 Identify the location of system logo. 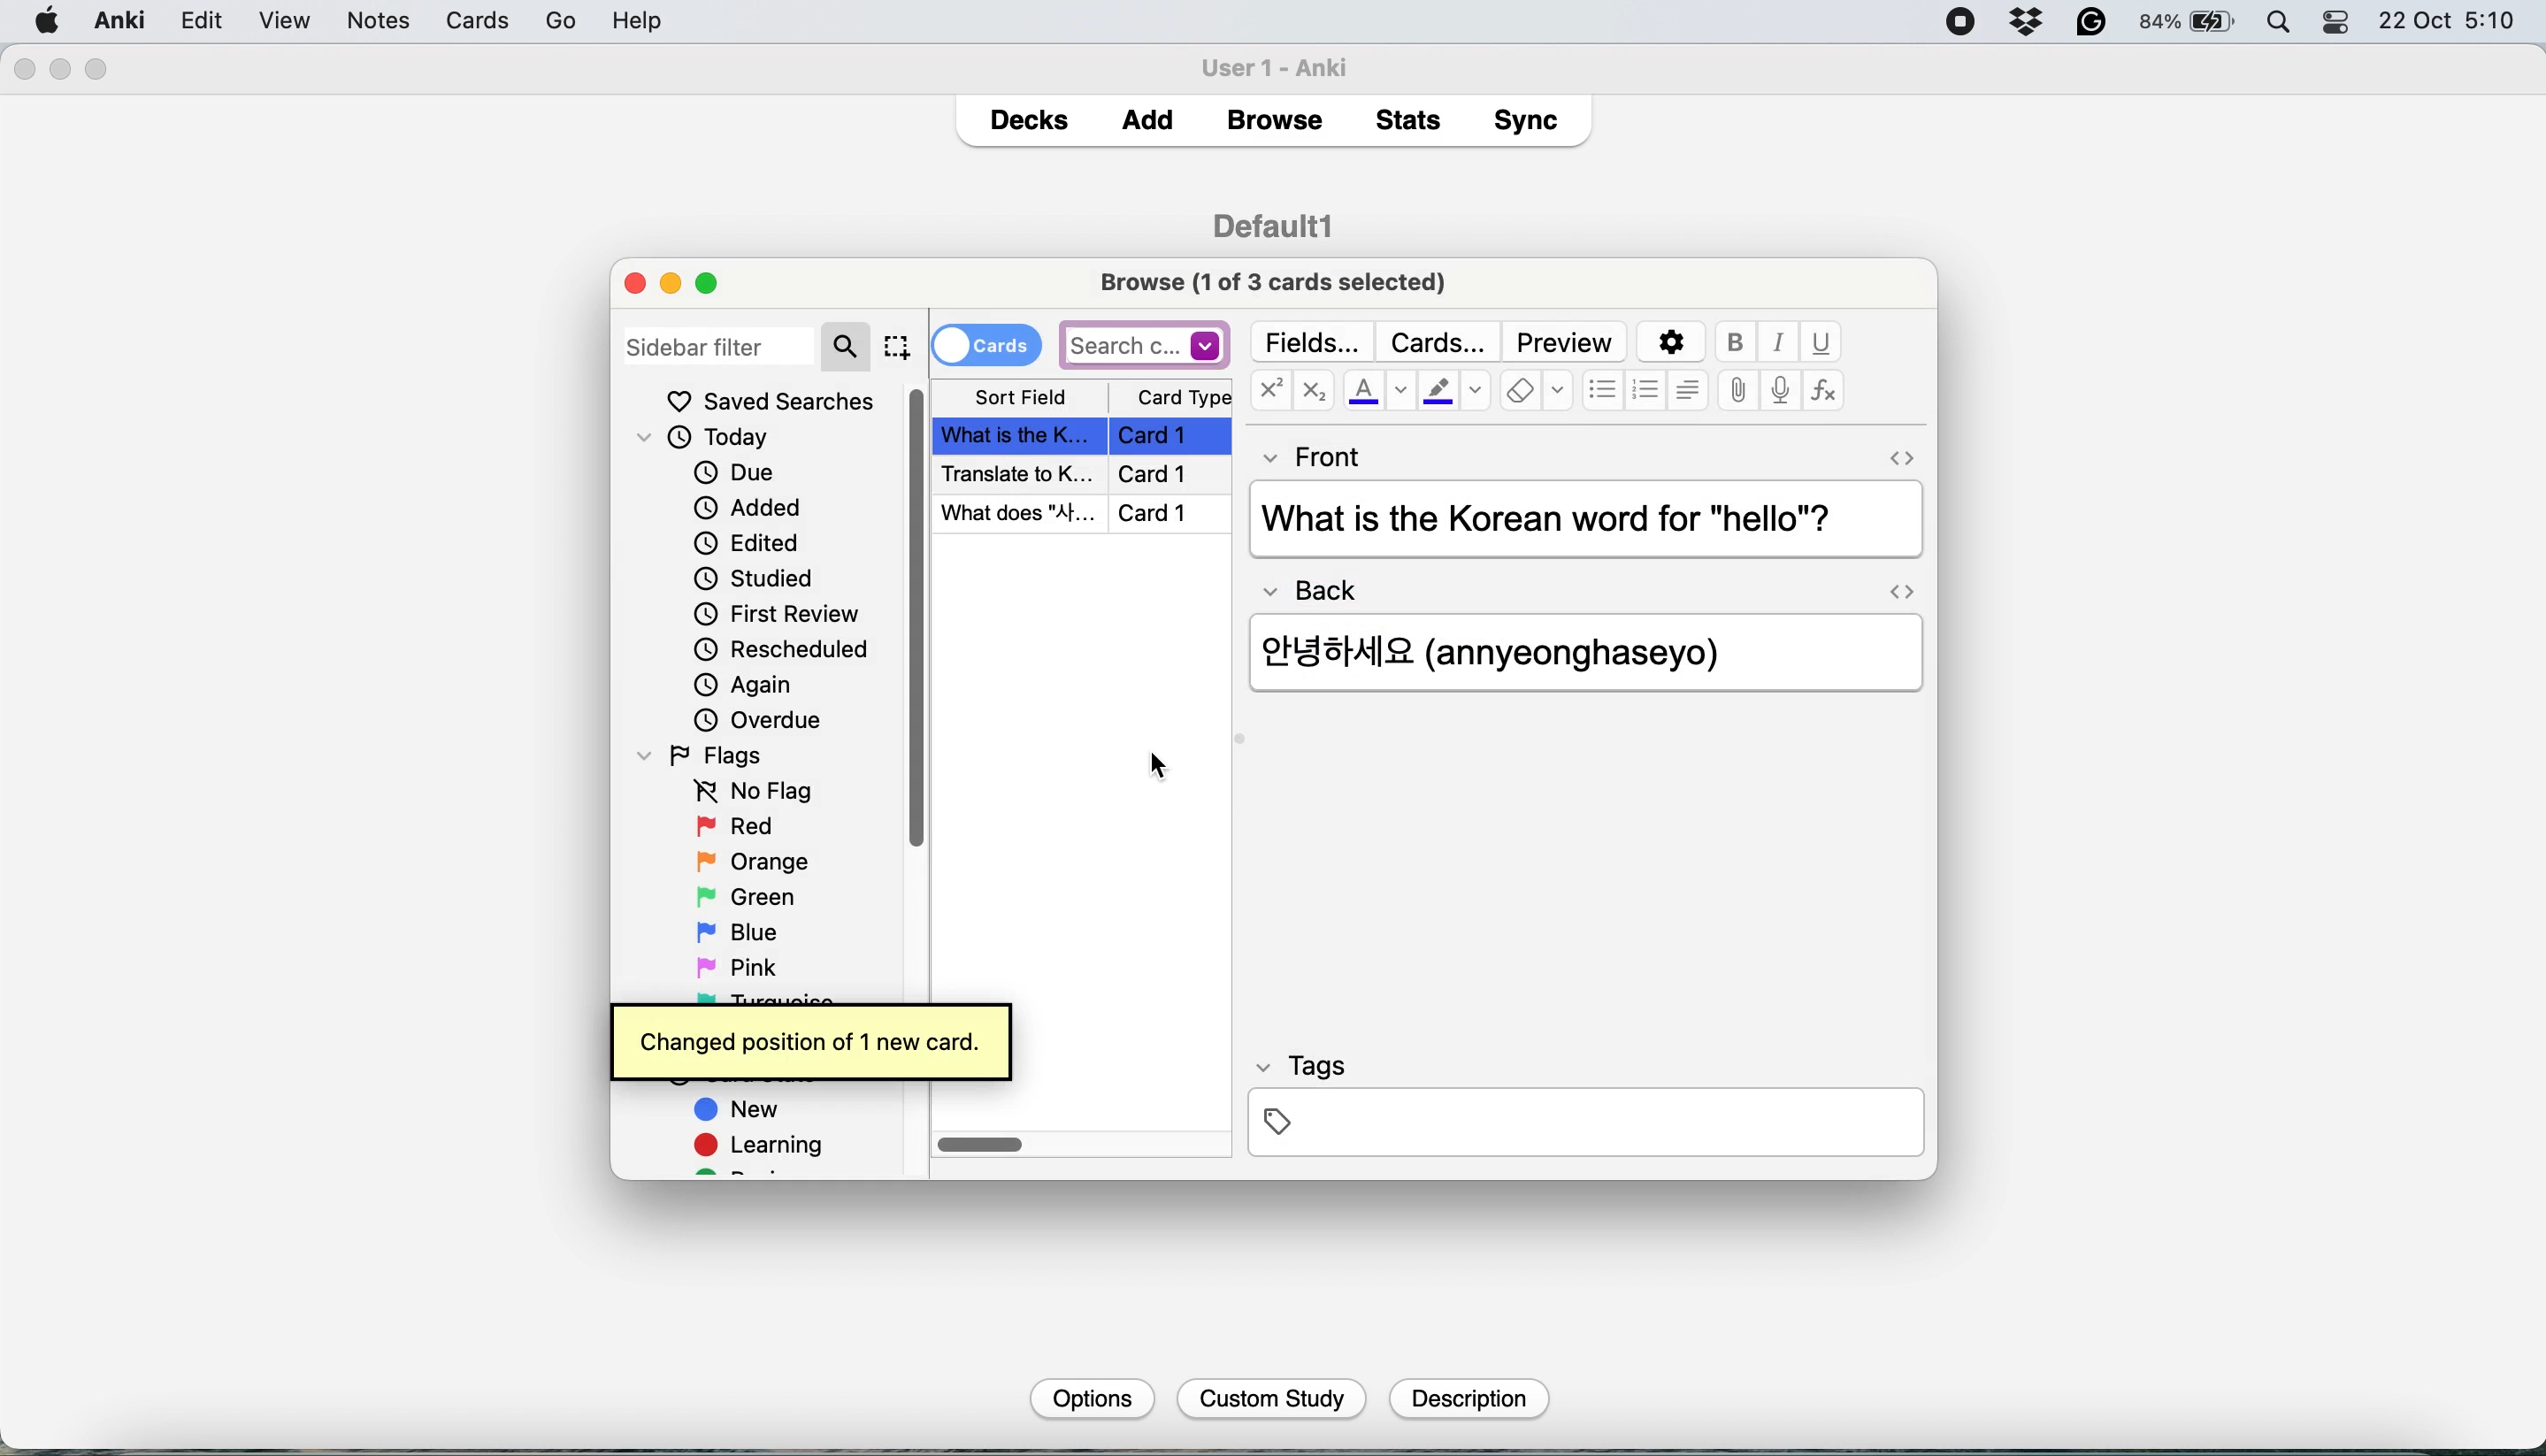
(48, 19).